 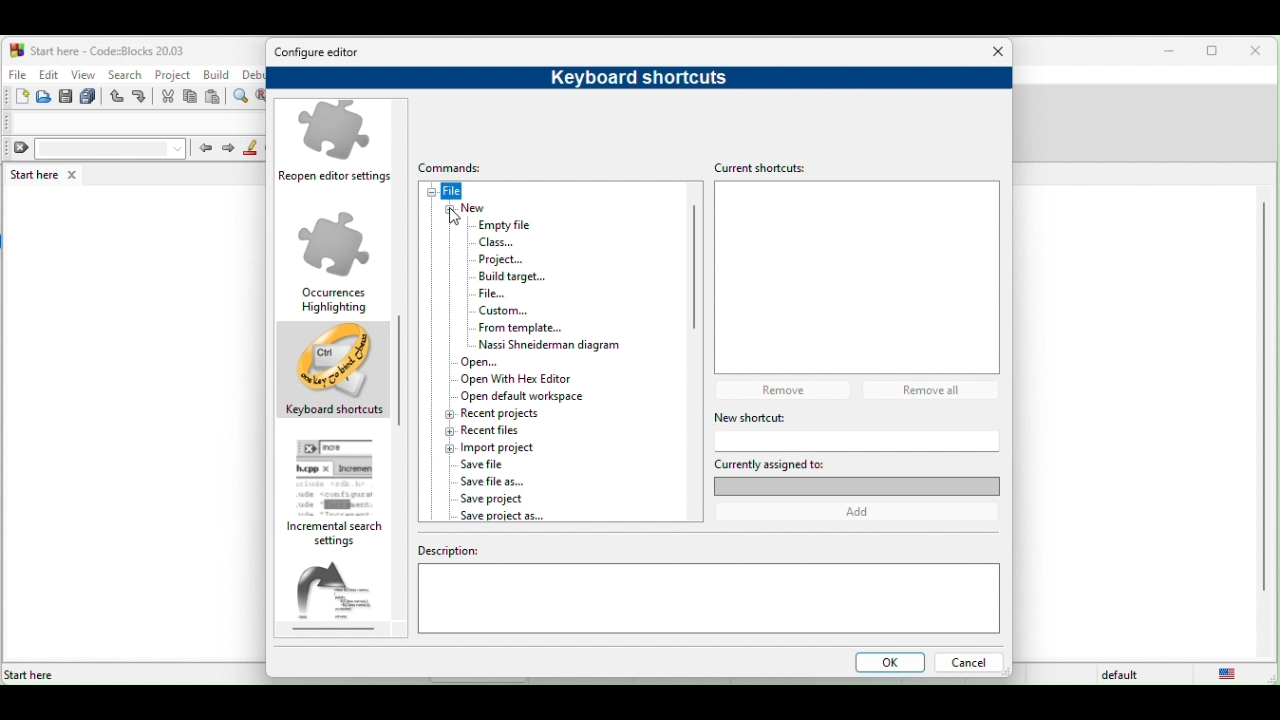 What do you see at coordinates (1123, 675) in the screenshot?
I see `default` at bounding box center [1123, 675].